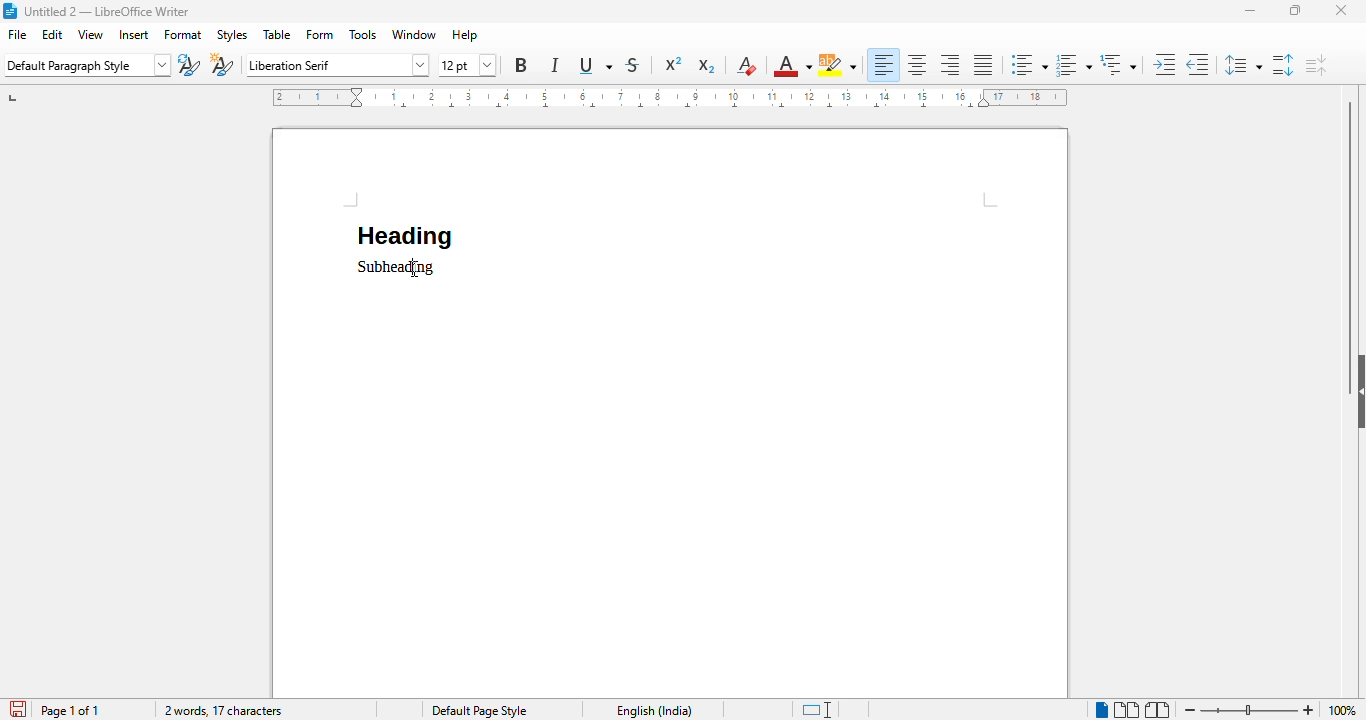 The image size is (1366, 720). What do you see at coordinates (1341, 10) in the screenshot?
I see `close` at bounding box center [1341, 10].